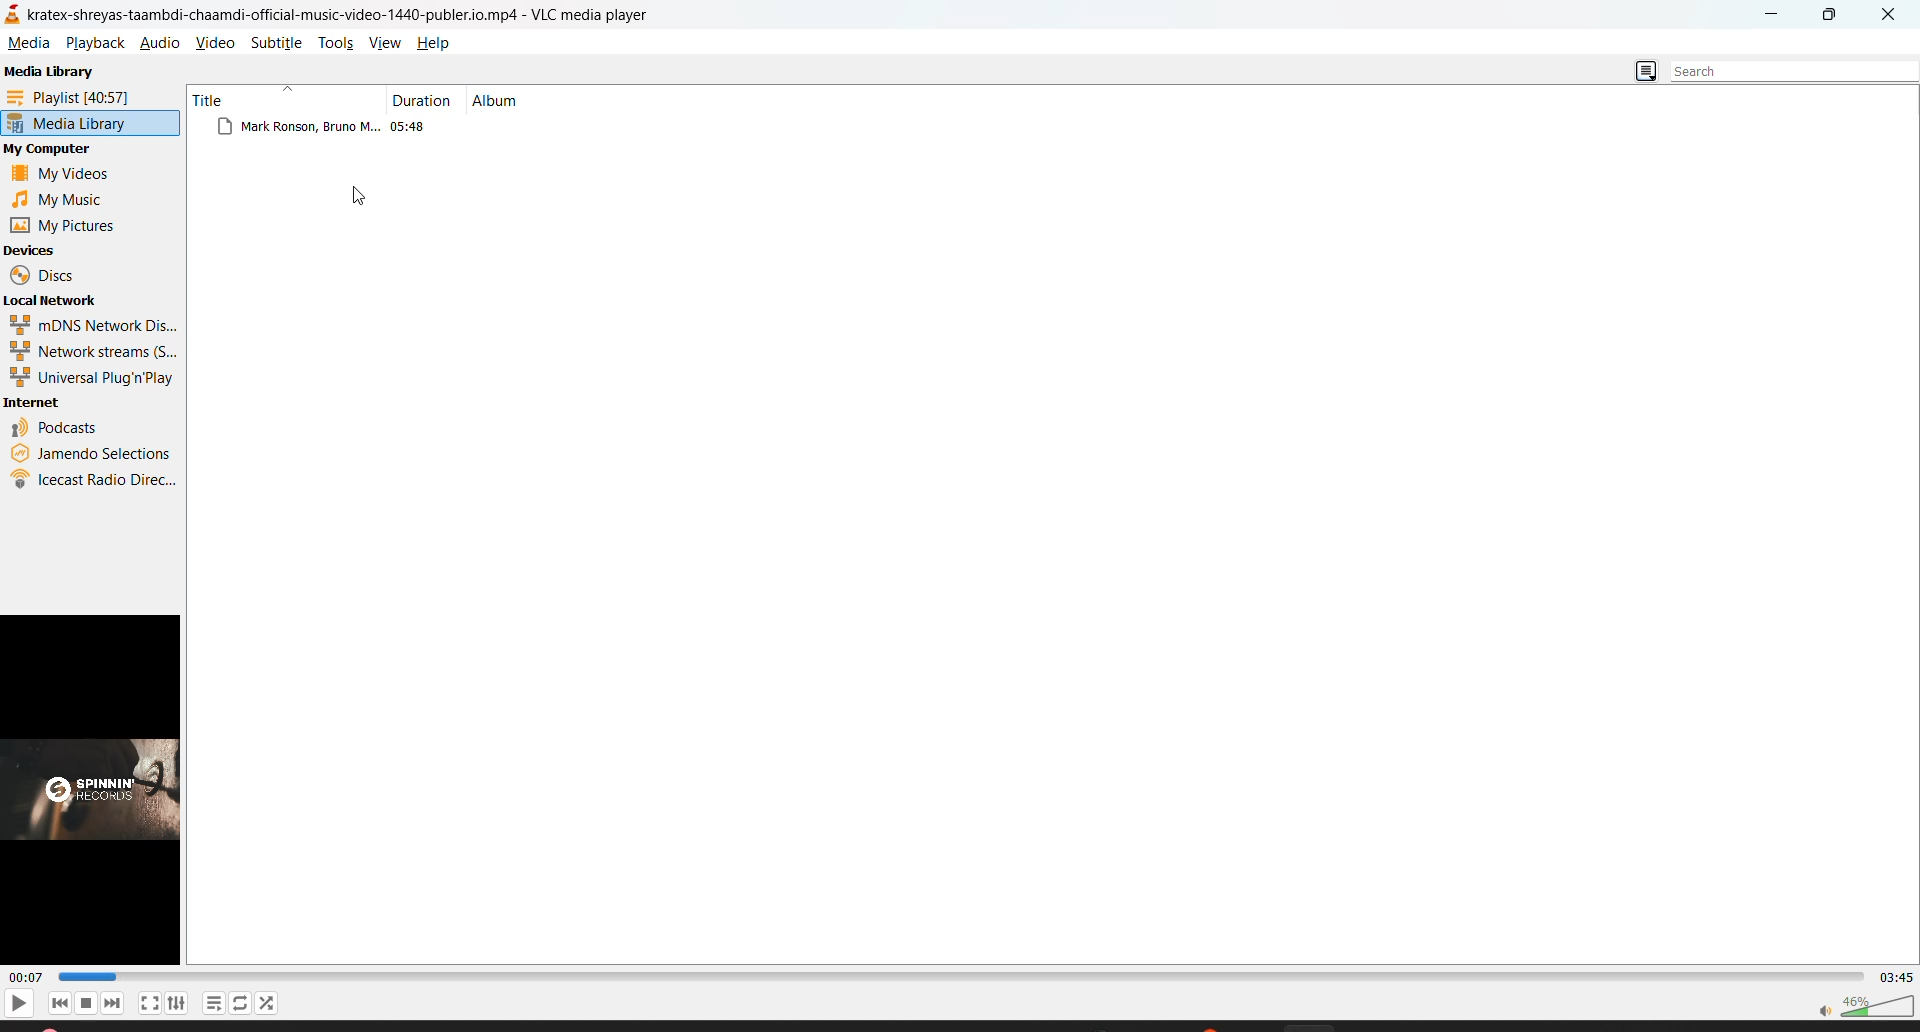  What do you see at coordinates (60, 1003) in the screenshot?
I see `previous` at bounding box center [60, 1003].